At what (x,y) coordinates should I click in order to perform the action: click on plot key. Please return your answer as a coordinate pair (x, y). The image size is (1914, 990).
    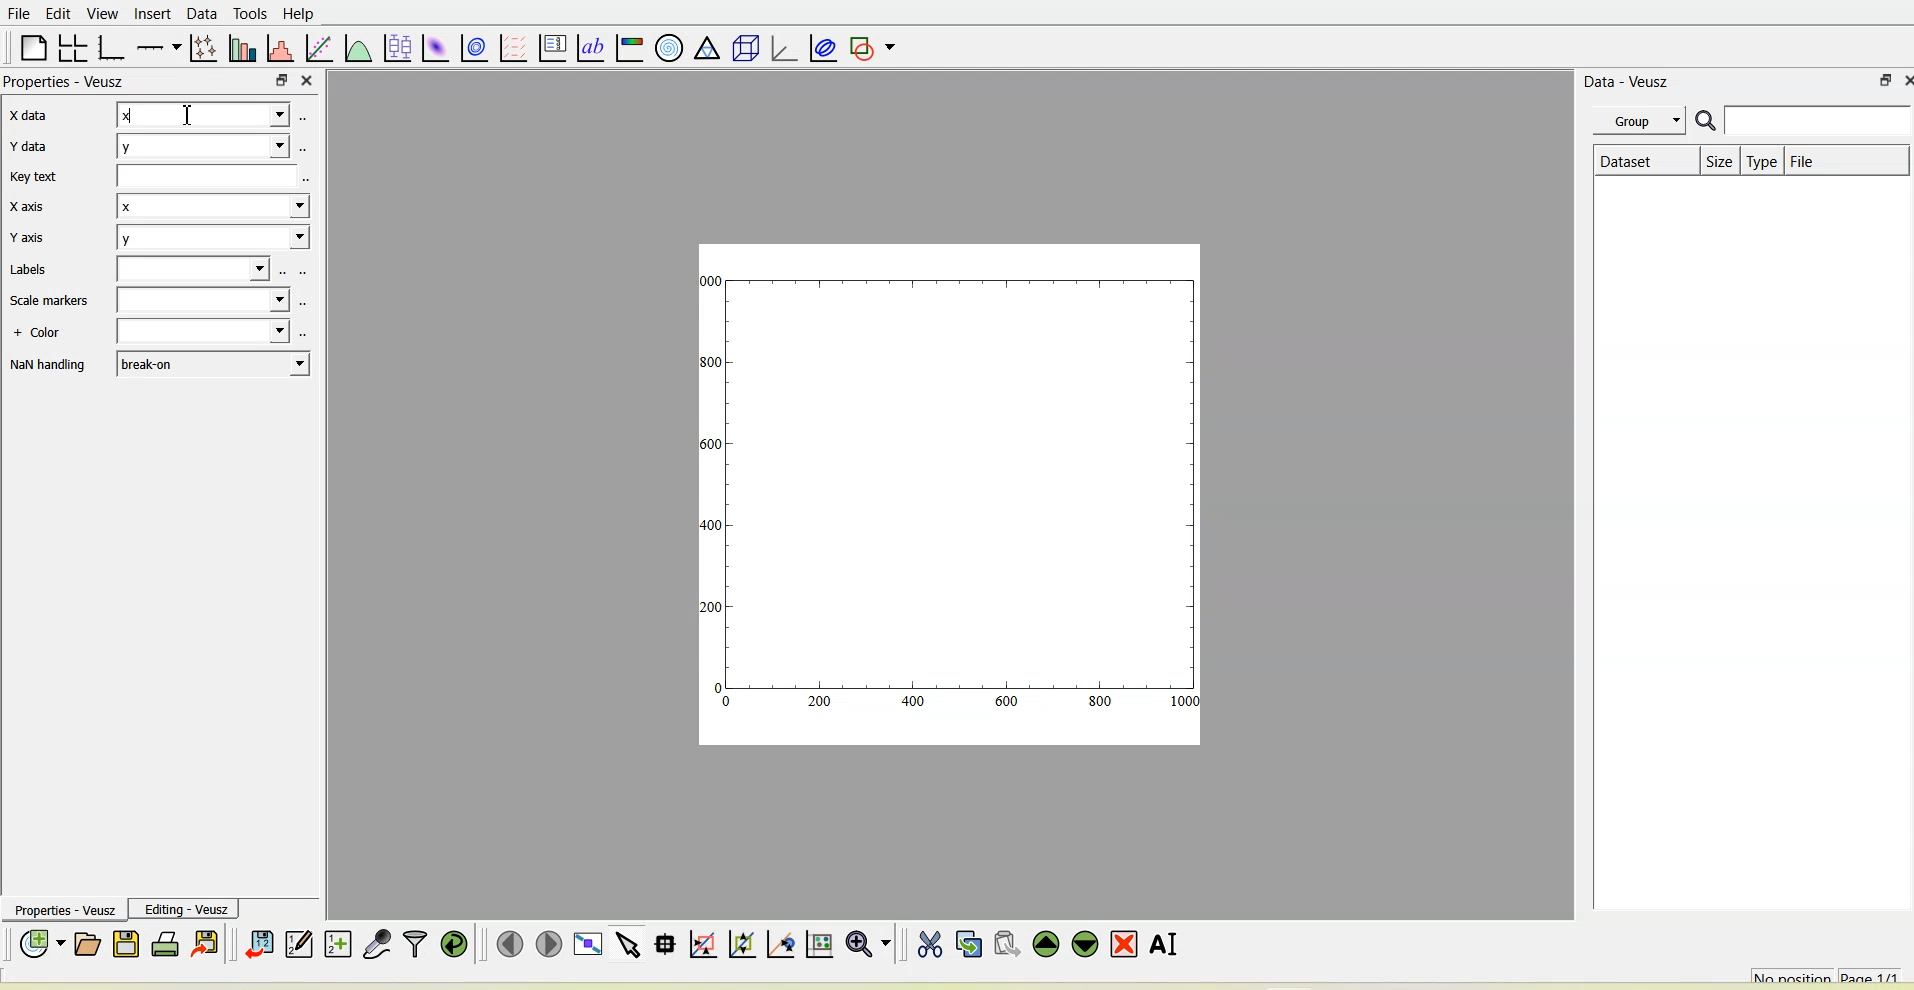
    Looking at the image, I should click on (551, 46).